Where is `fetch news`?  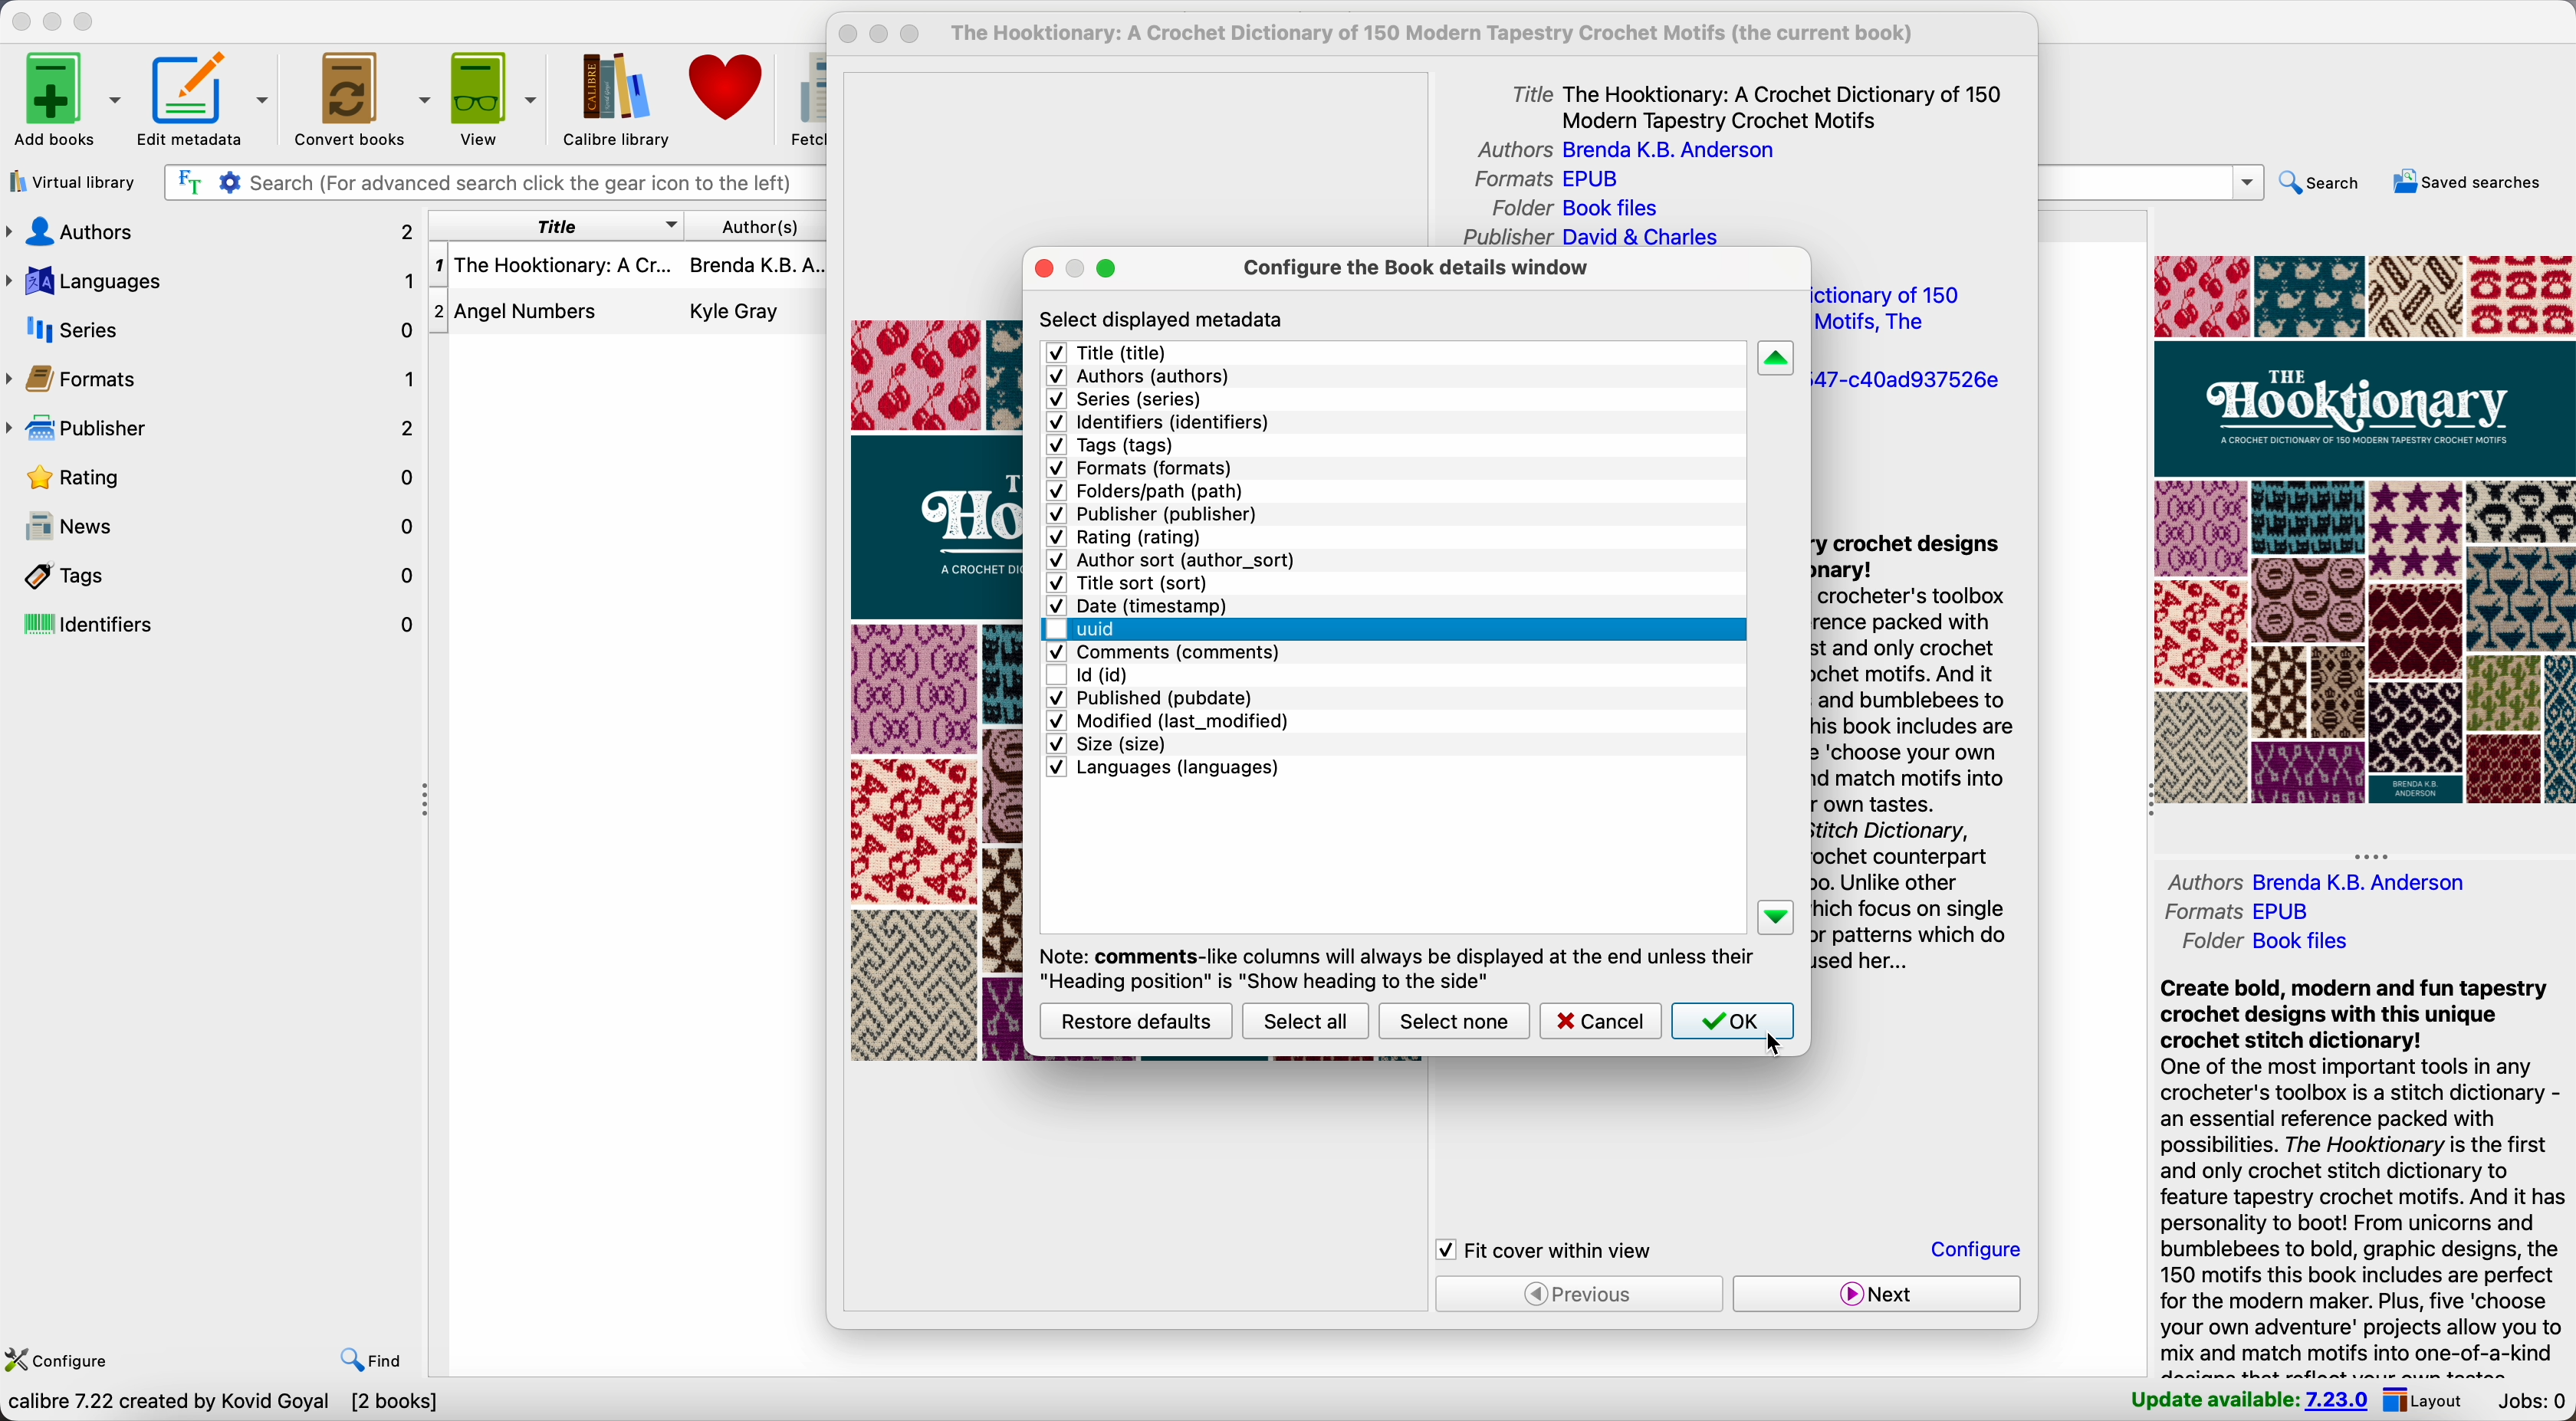 fetch news is located at coordinates (804, 96).